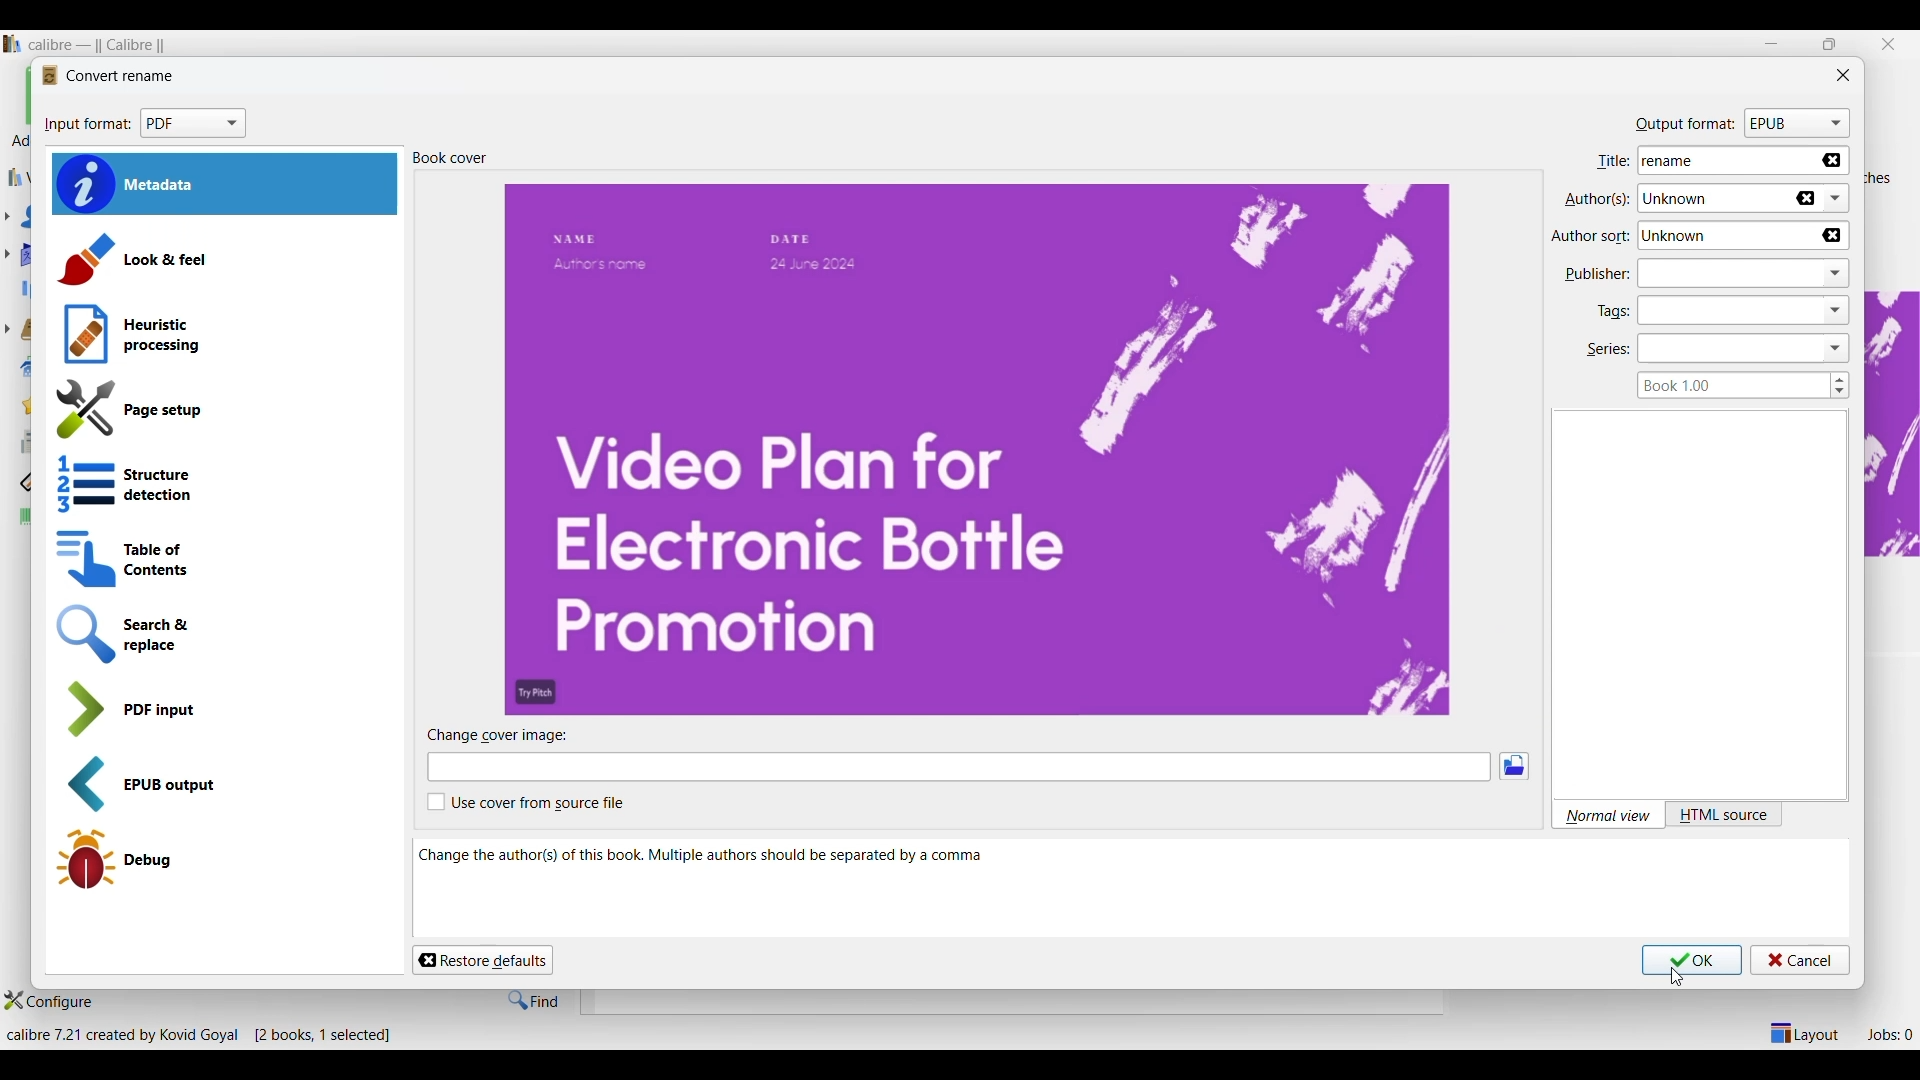 This screenshot has height=1080, width=1920. What do you see at coordinates (1840, 386) in the screenshot?
I see `Increase/Decrease book` at bounding box center [1840, 386].